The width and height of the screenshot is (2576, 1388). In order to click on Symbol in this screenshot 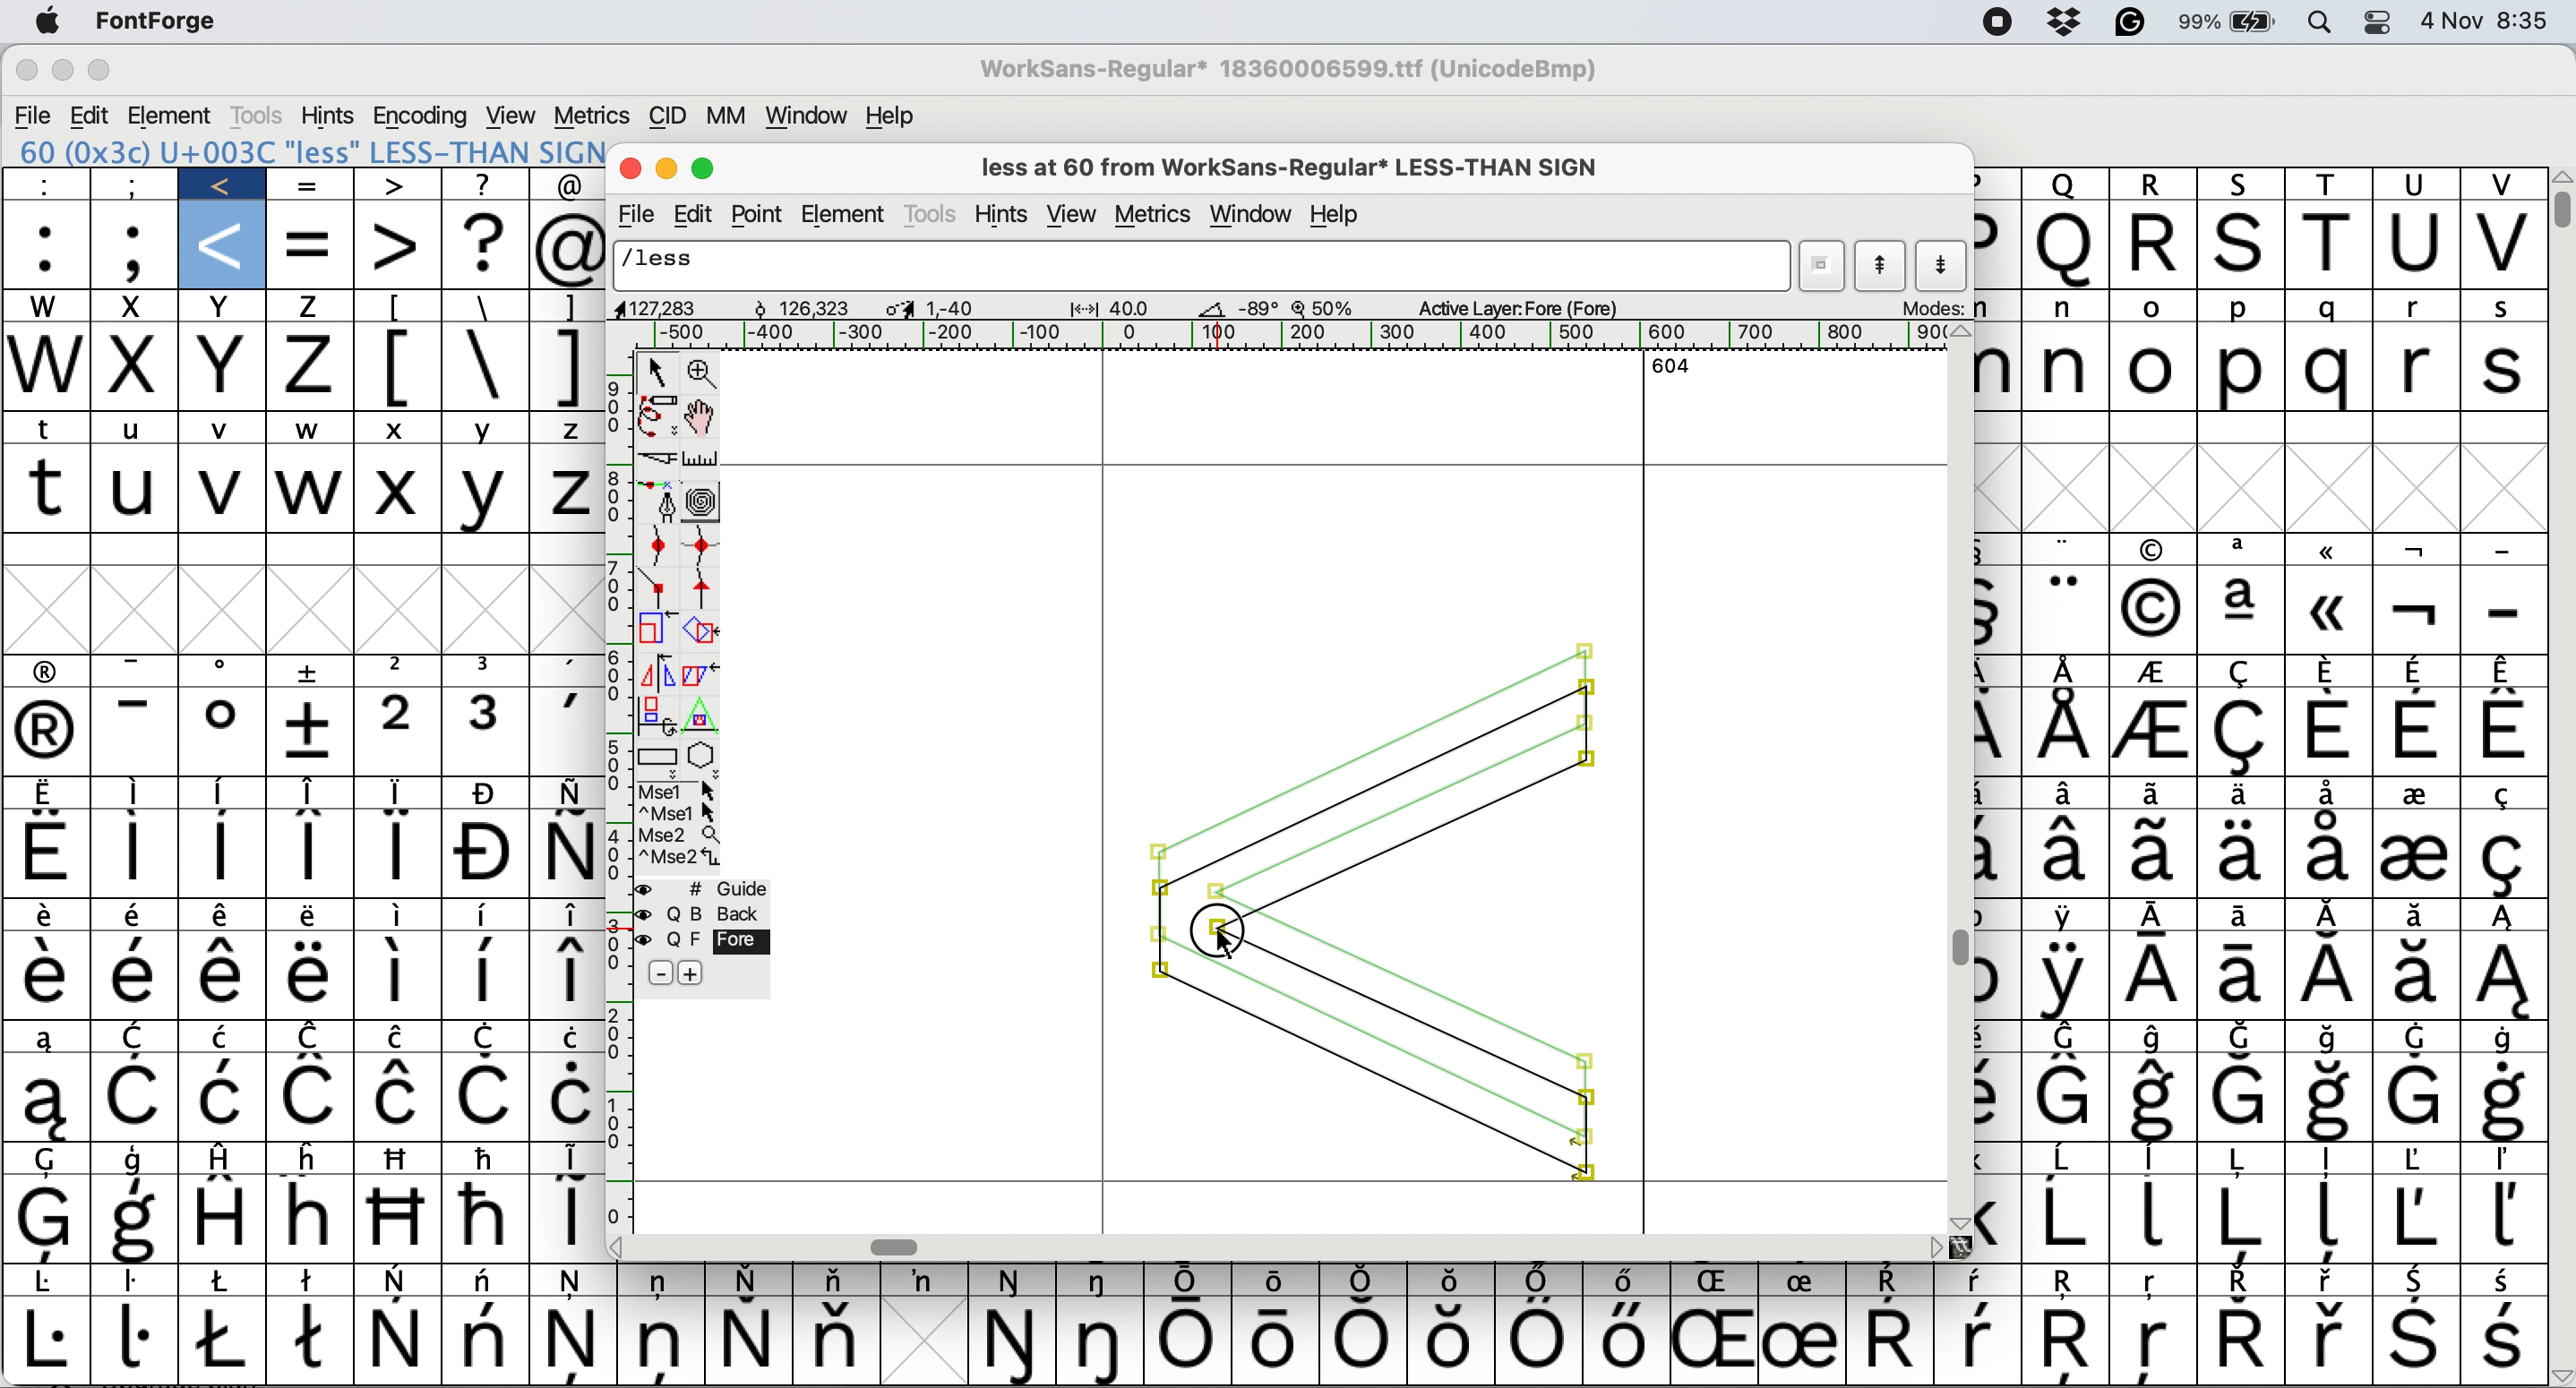, I will do `click(1999, 1220)`.